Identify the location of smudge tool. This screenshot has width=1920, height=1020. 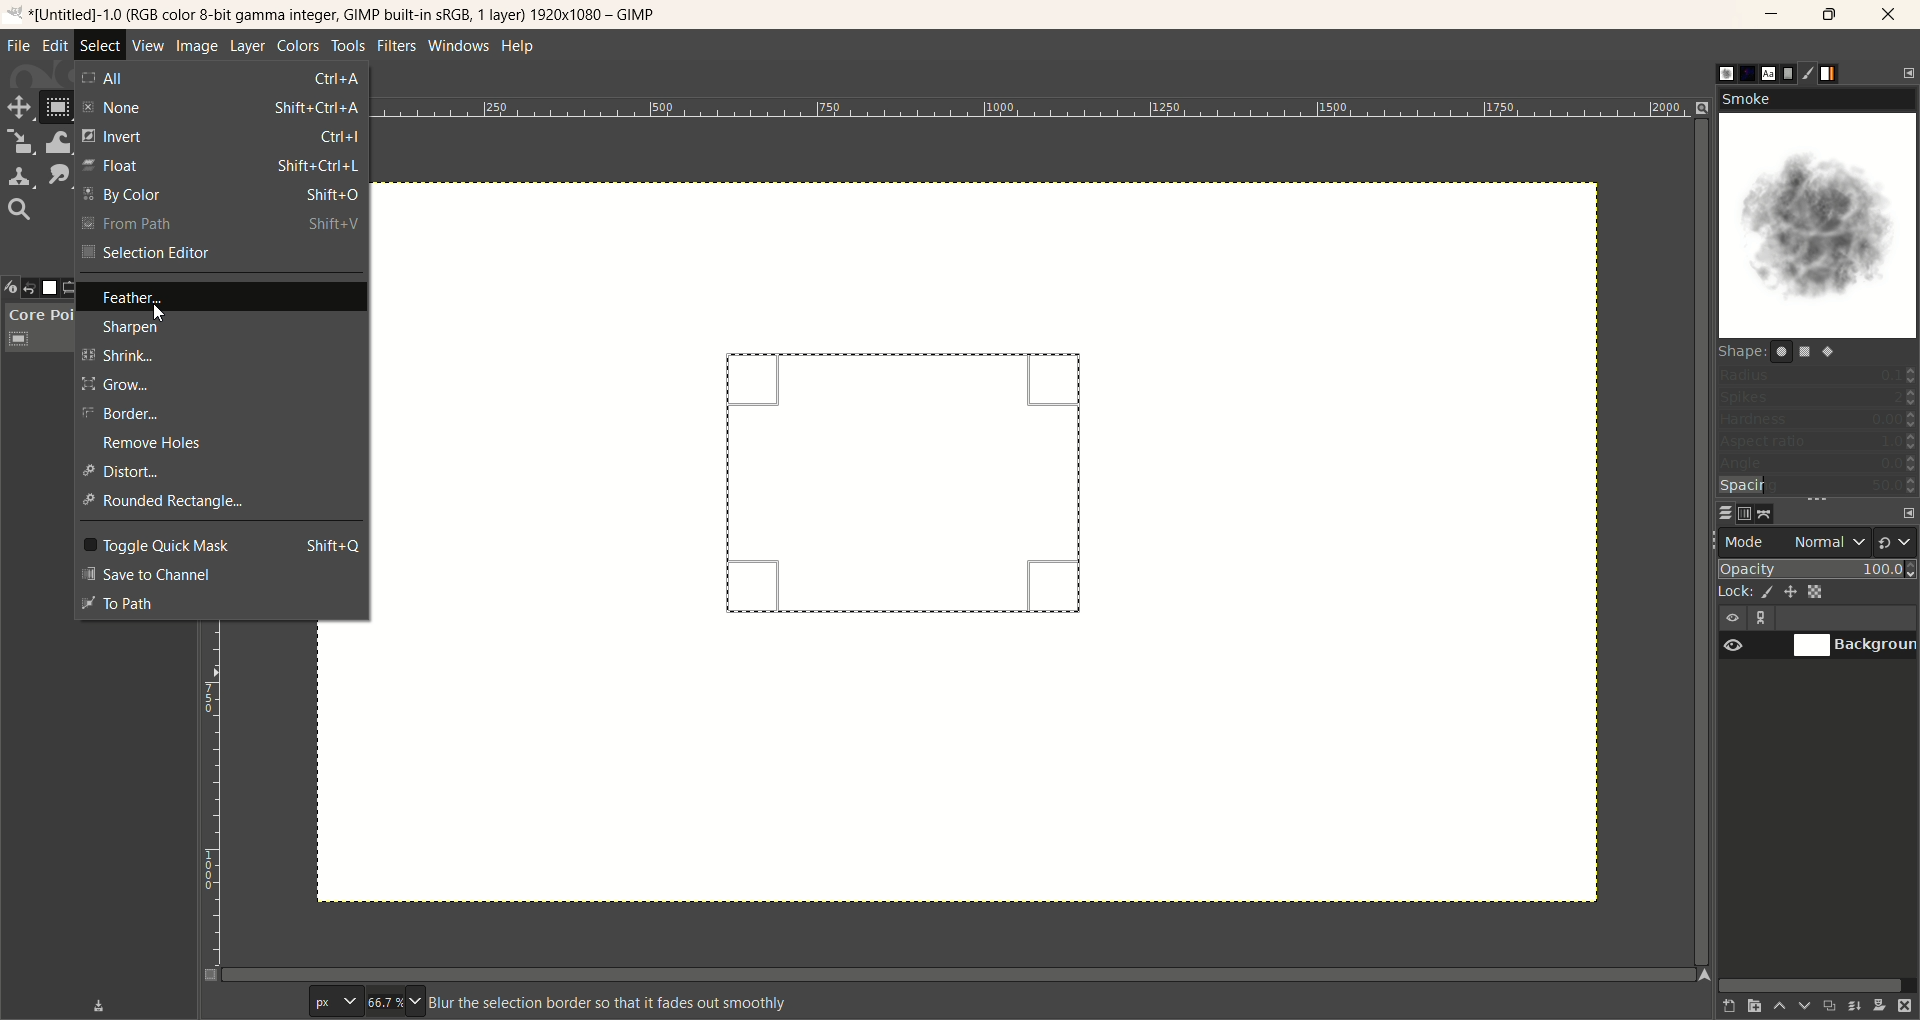
(59, 178).